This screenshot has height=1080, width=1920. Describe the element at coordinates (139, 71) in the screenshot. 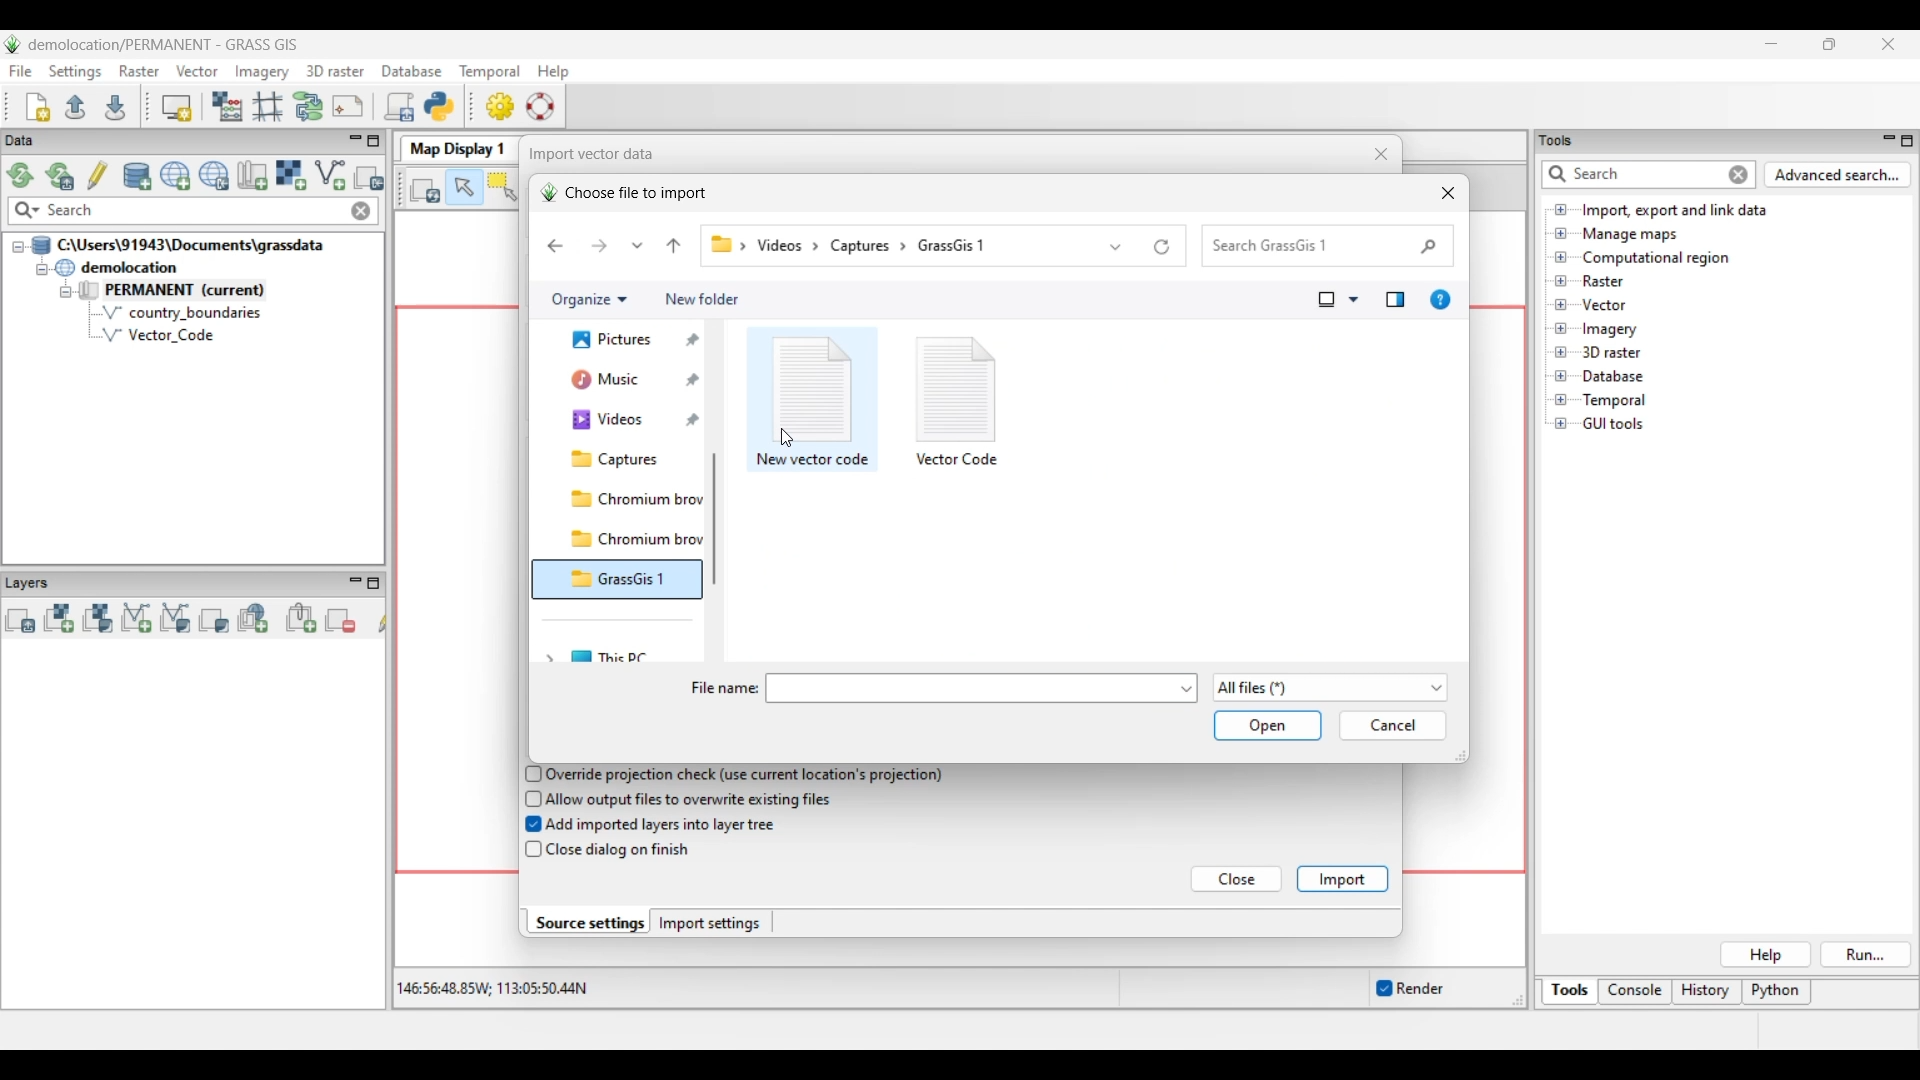

I see `Raster menu` at that location.